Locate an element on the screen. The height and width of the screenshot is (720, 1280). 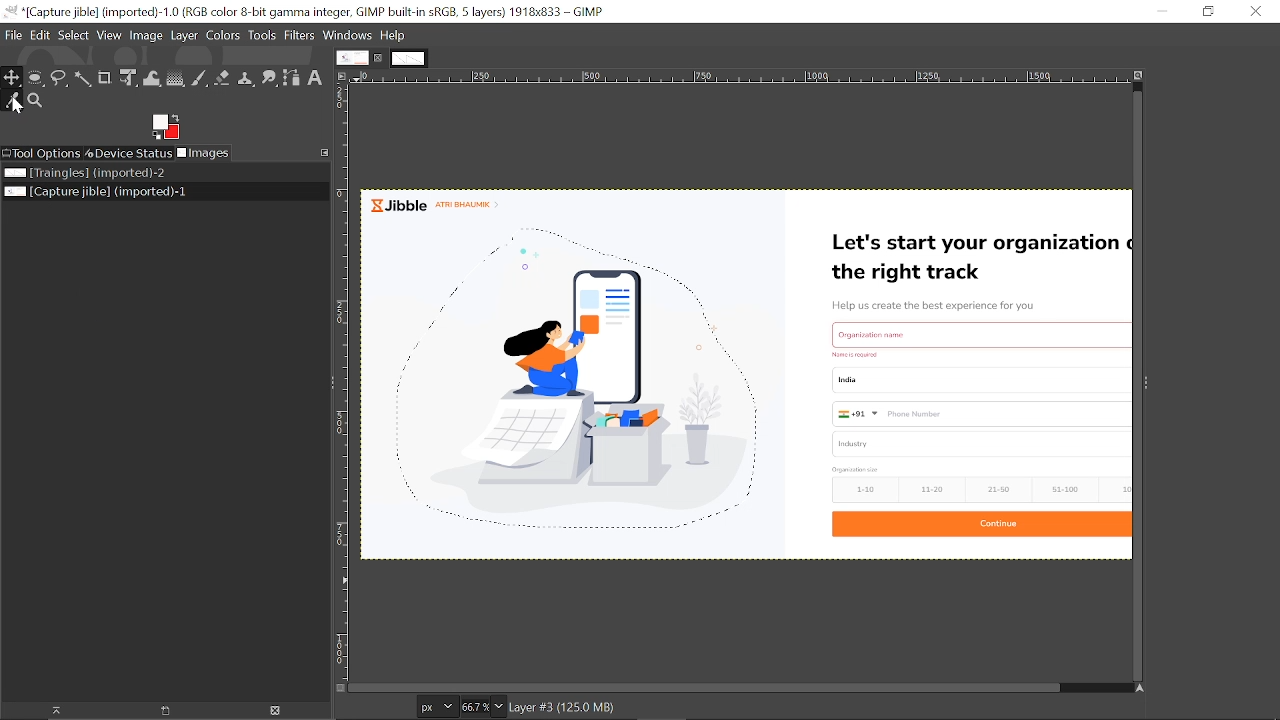
Windows is located at coordinates (348, 36).